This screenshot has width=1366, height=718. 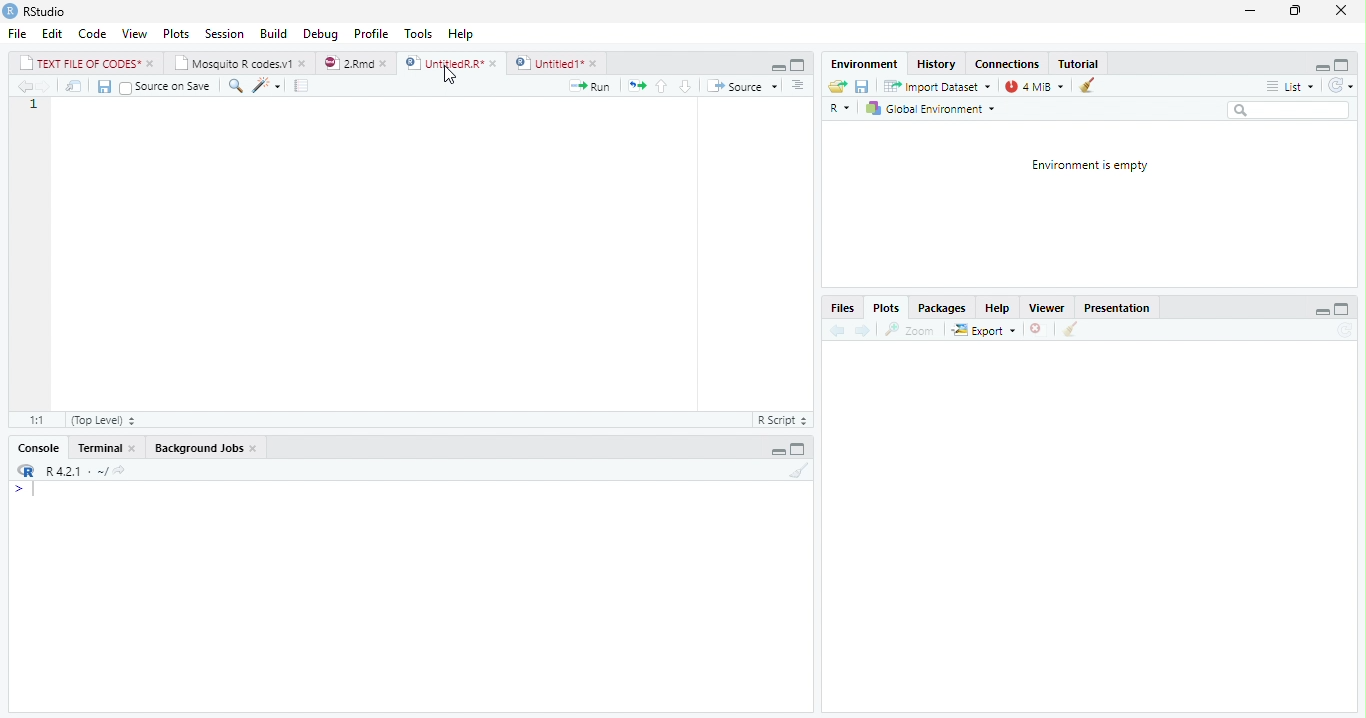 I want to click on Build, so click(x=275, y=33).